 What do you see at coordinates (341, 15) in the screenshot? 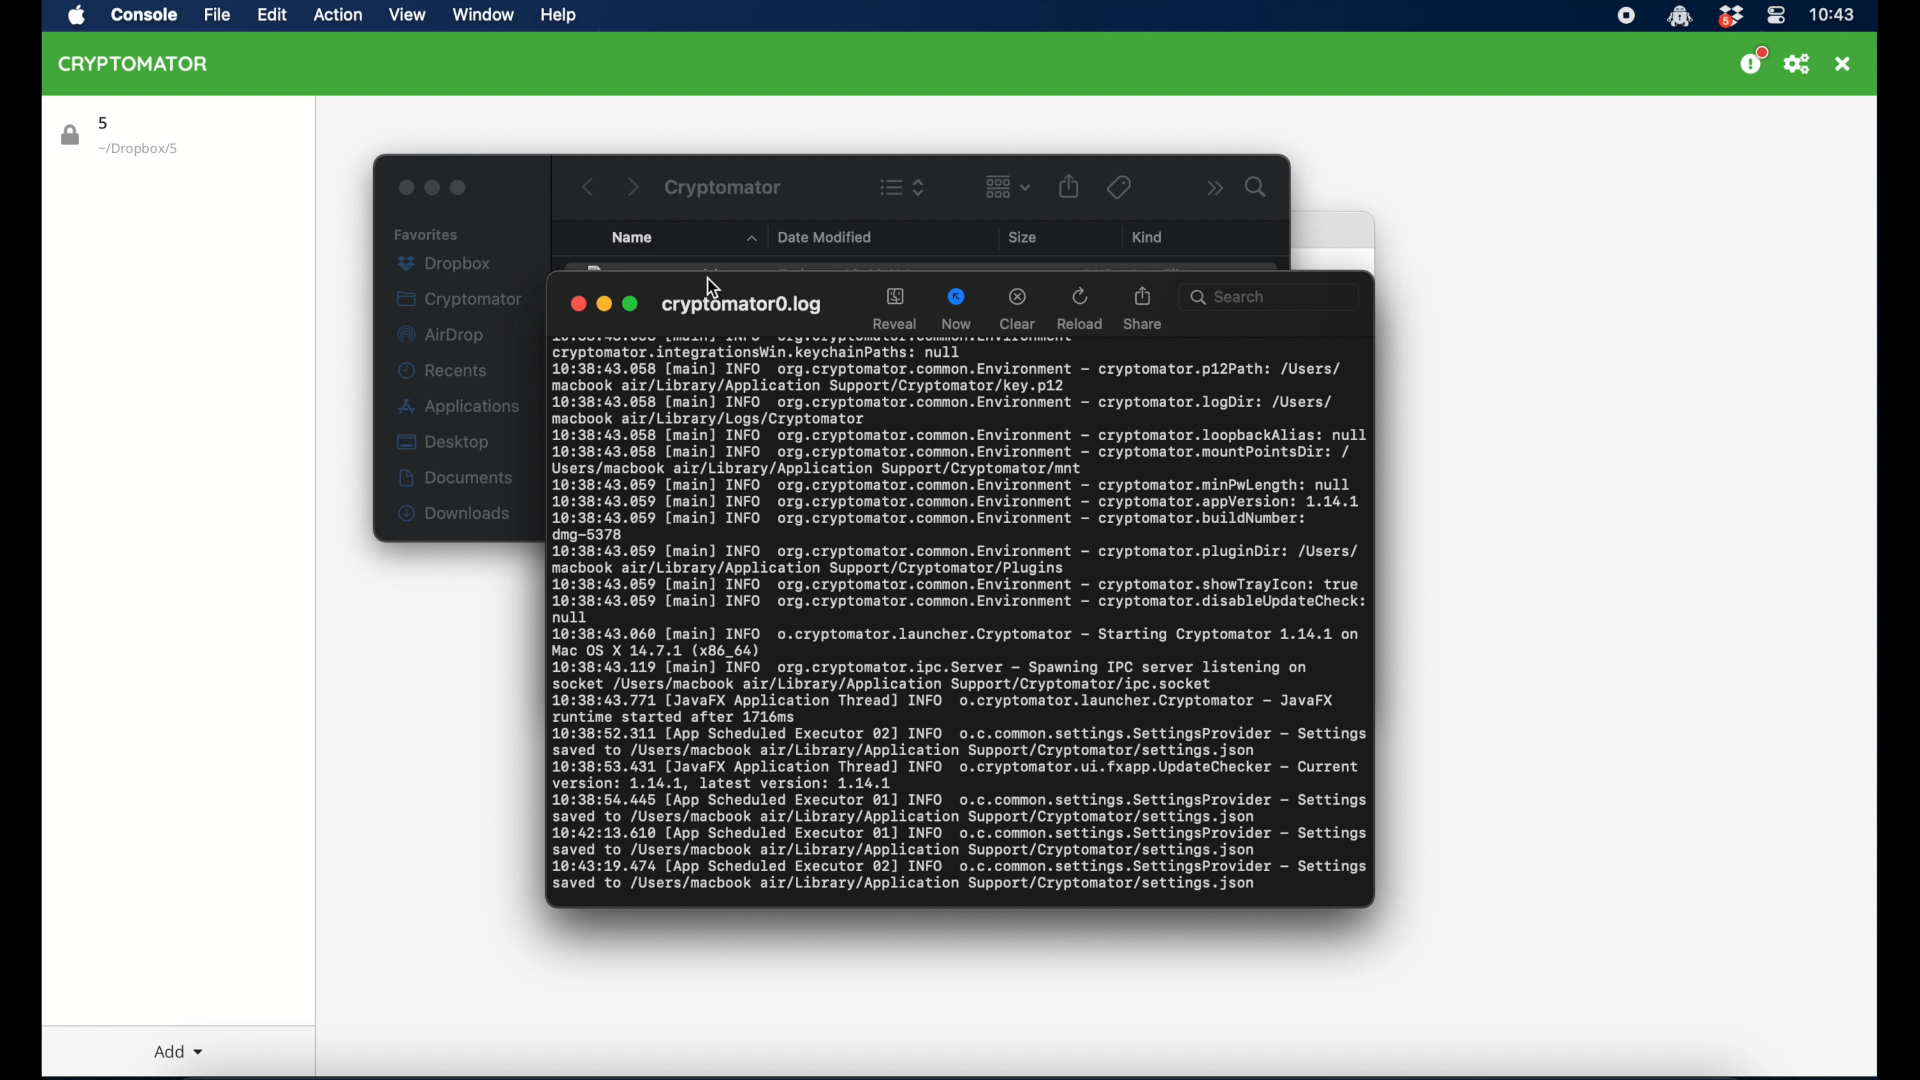
I see `action` at bounding box center [341, 15].